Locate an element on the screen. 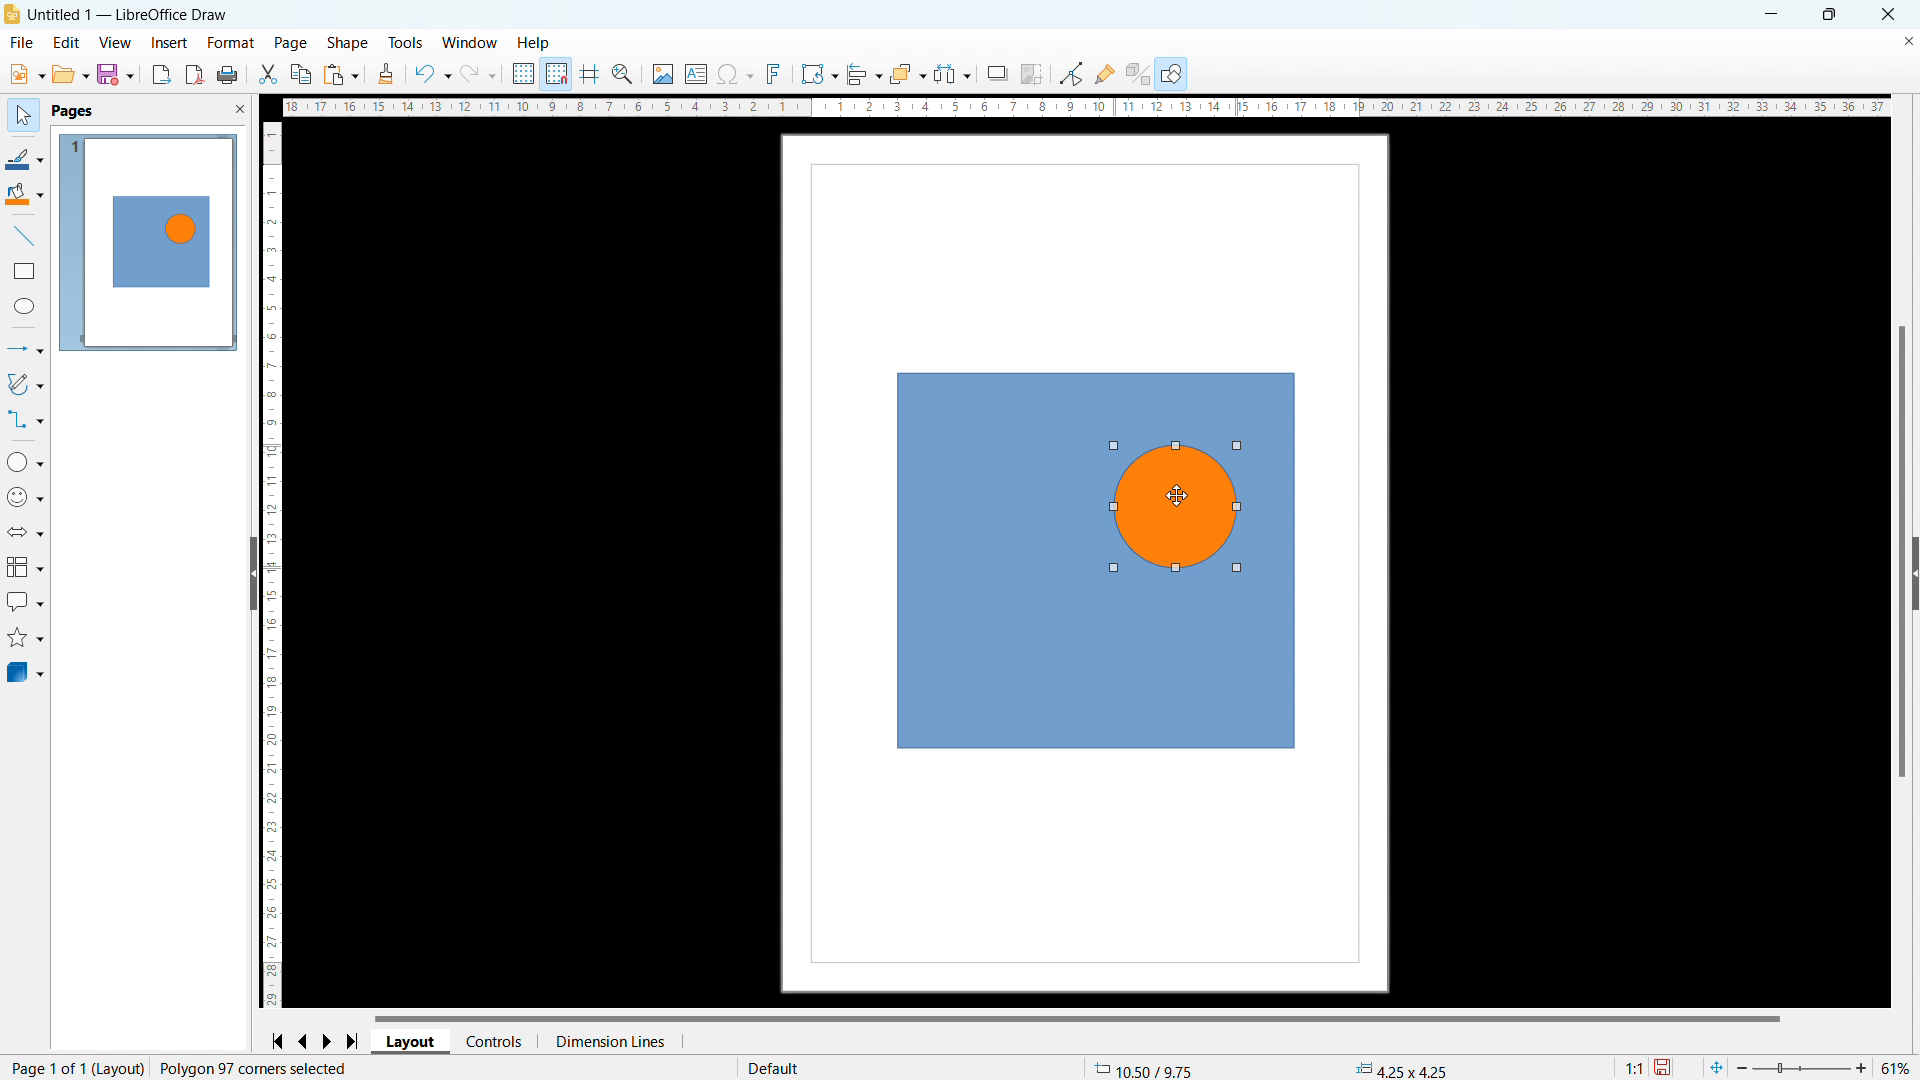 The height and width of the screenshot is (1080, 1920). open is located at coordinates (27, 74).